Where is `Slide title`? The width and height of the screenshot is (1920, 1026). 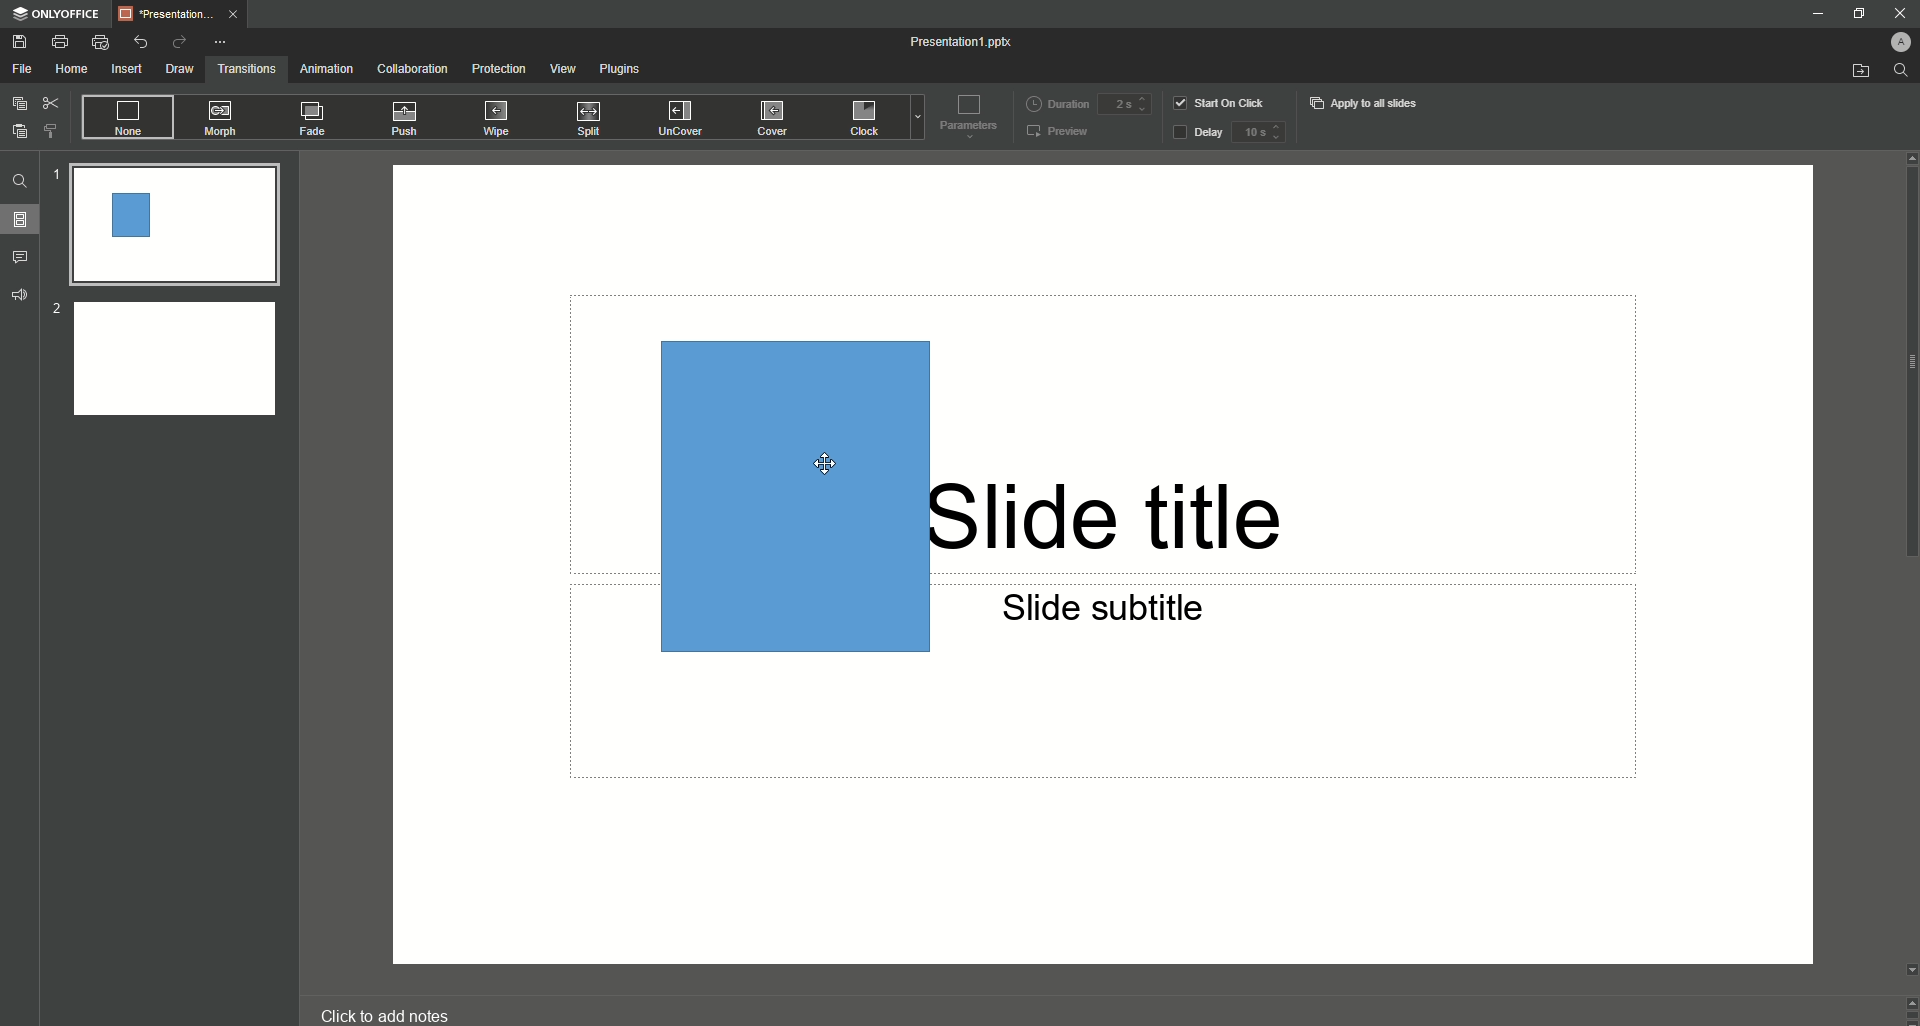 Slide title is located at coordinates (1114, 514).